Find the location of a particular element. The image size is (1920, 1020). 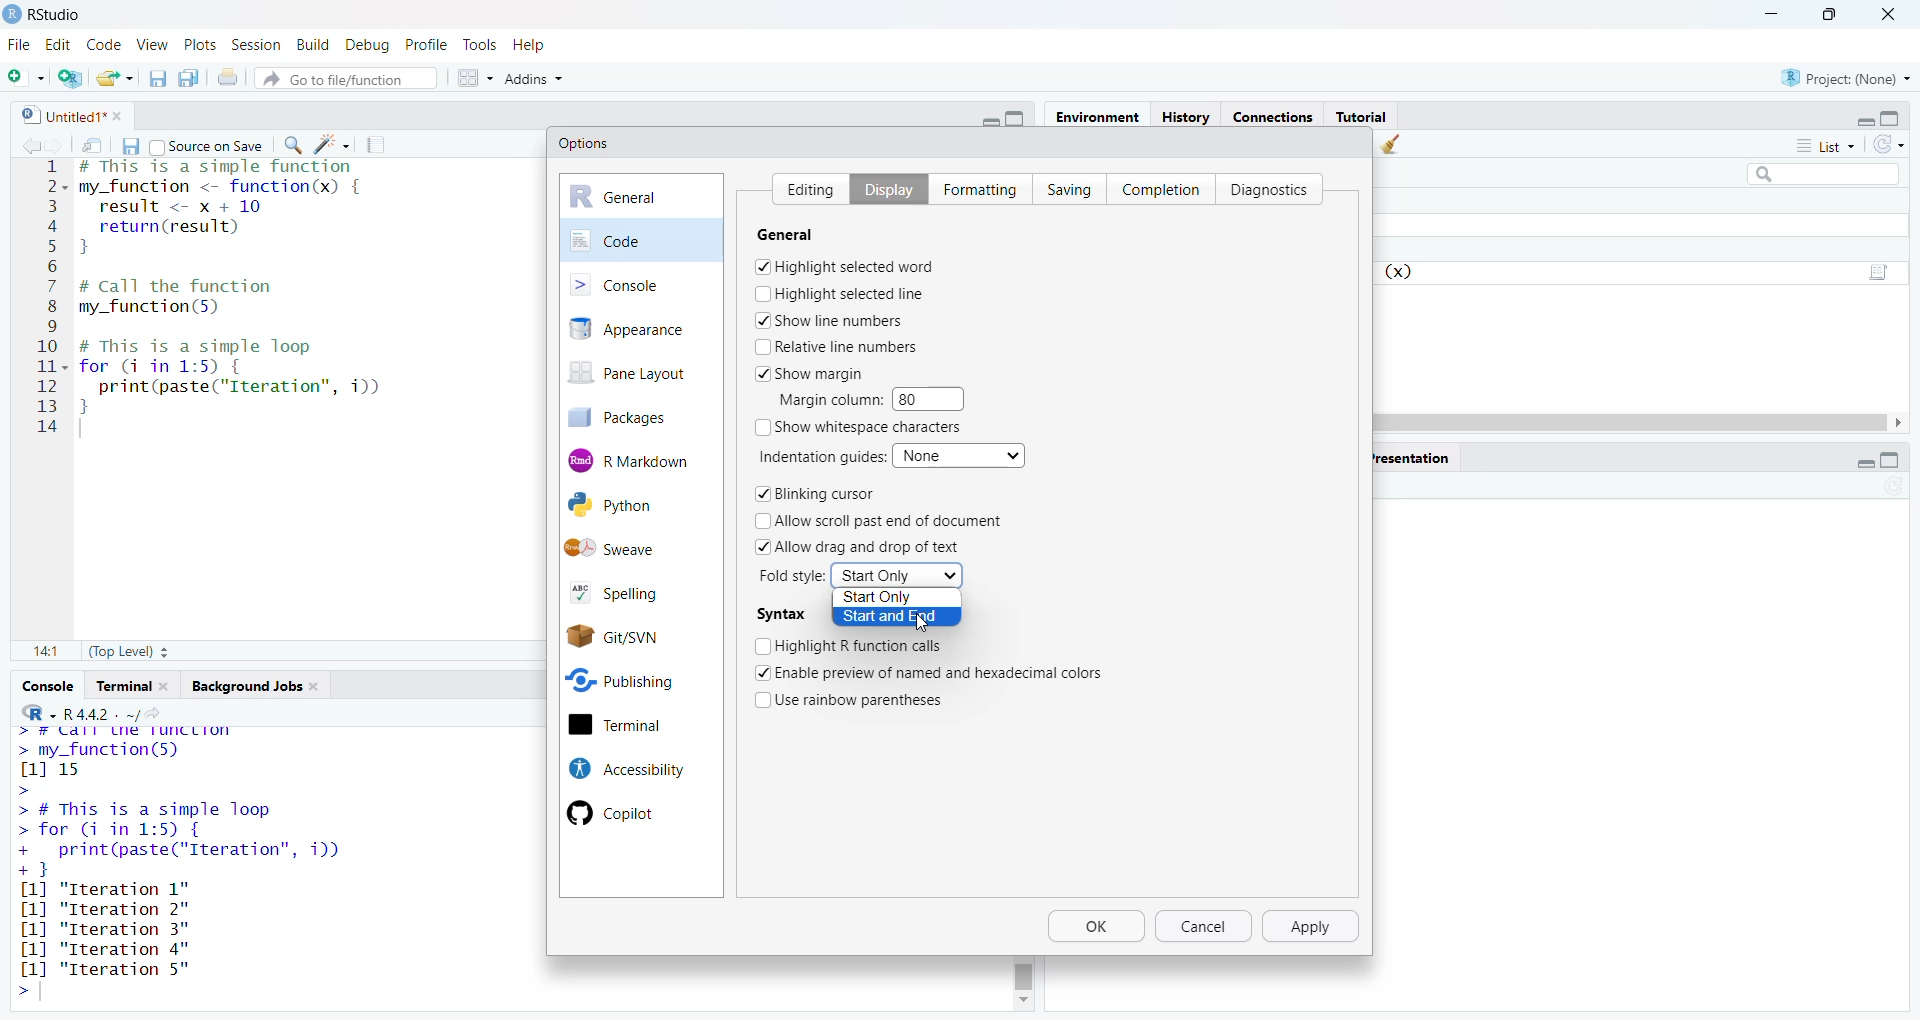

spelling is located at coordinates (632, 590).